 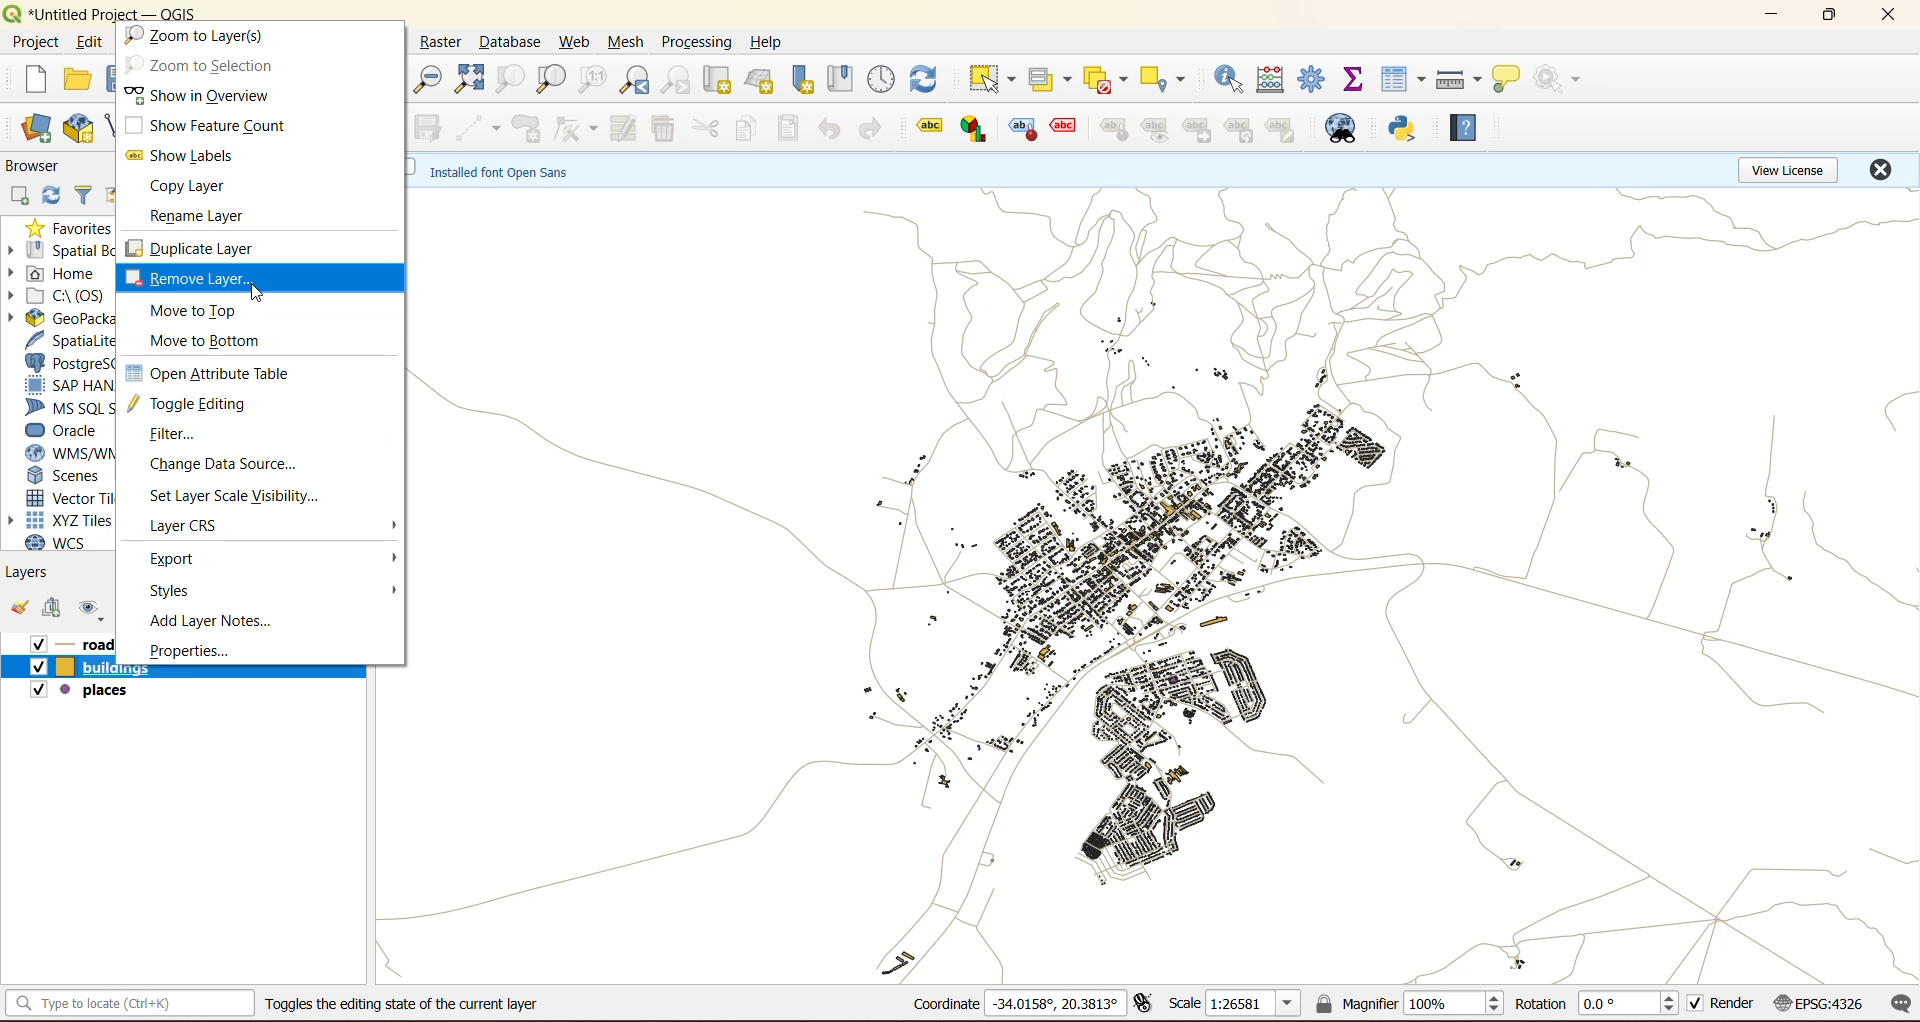 I want to click on attribute table, so click(x=1404, y=79).